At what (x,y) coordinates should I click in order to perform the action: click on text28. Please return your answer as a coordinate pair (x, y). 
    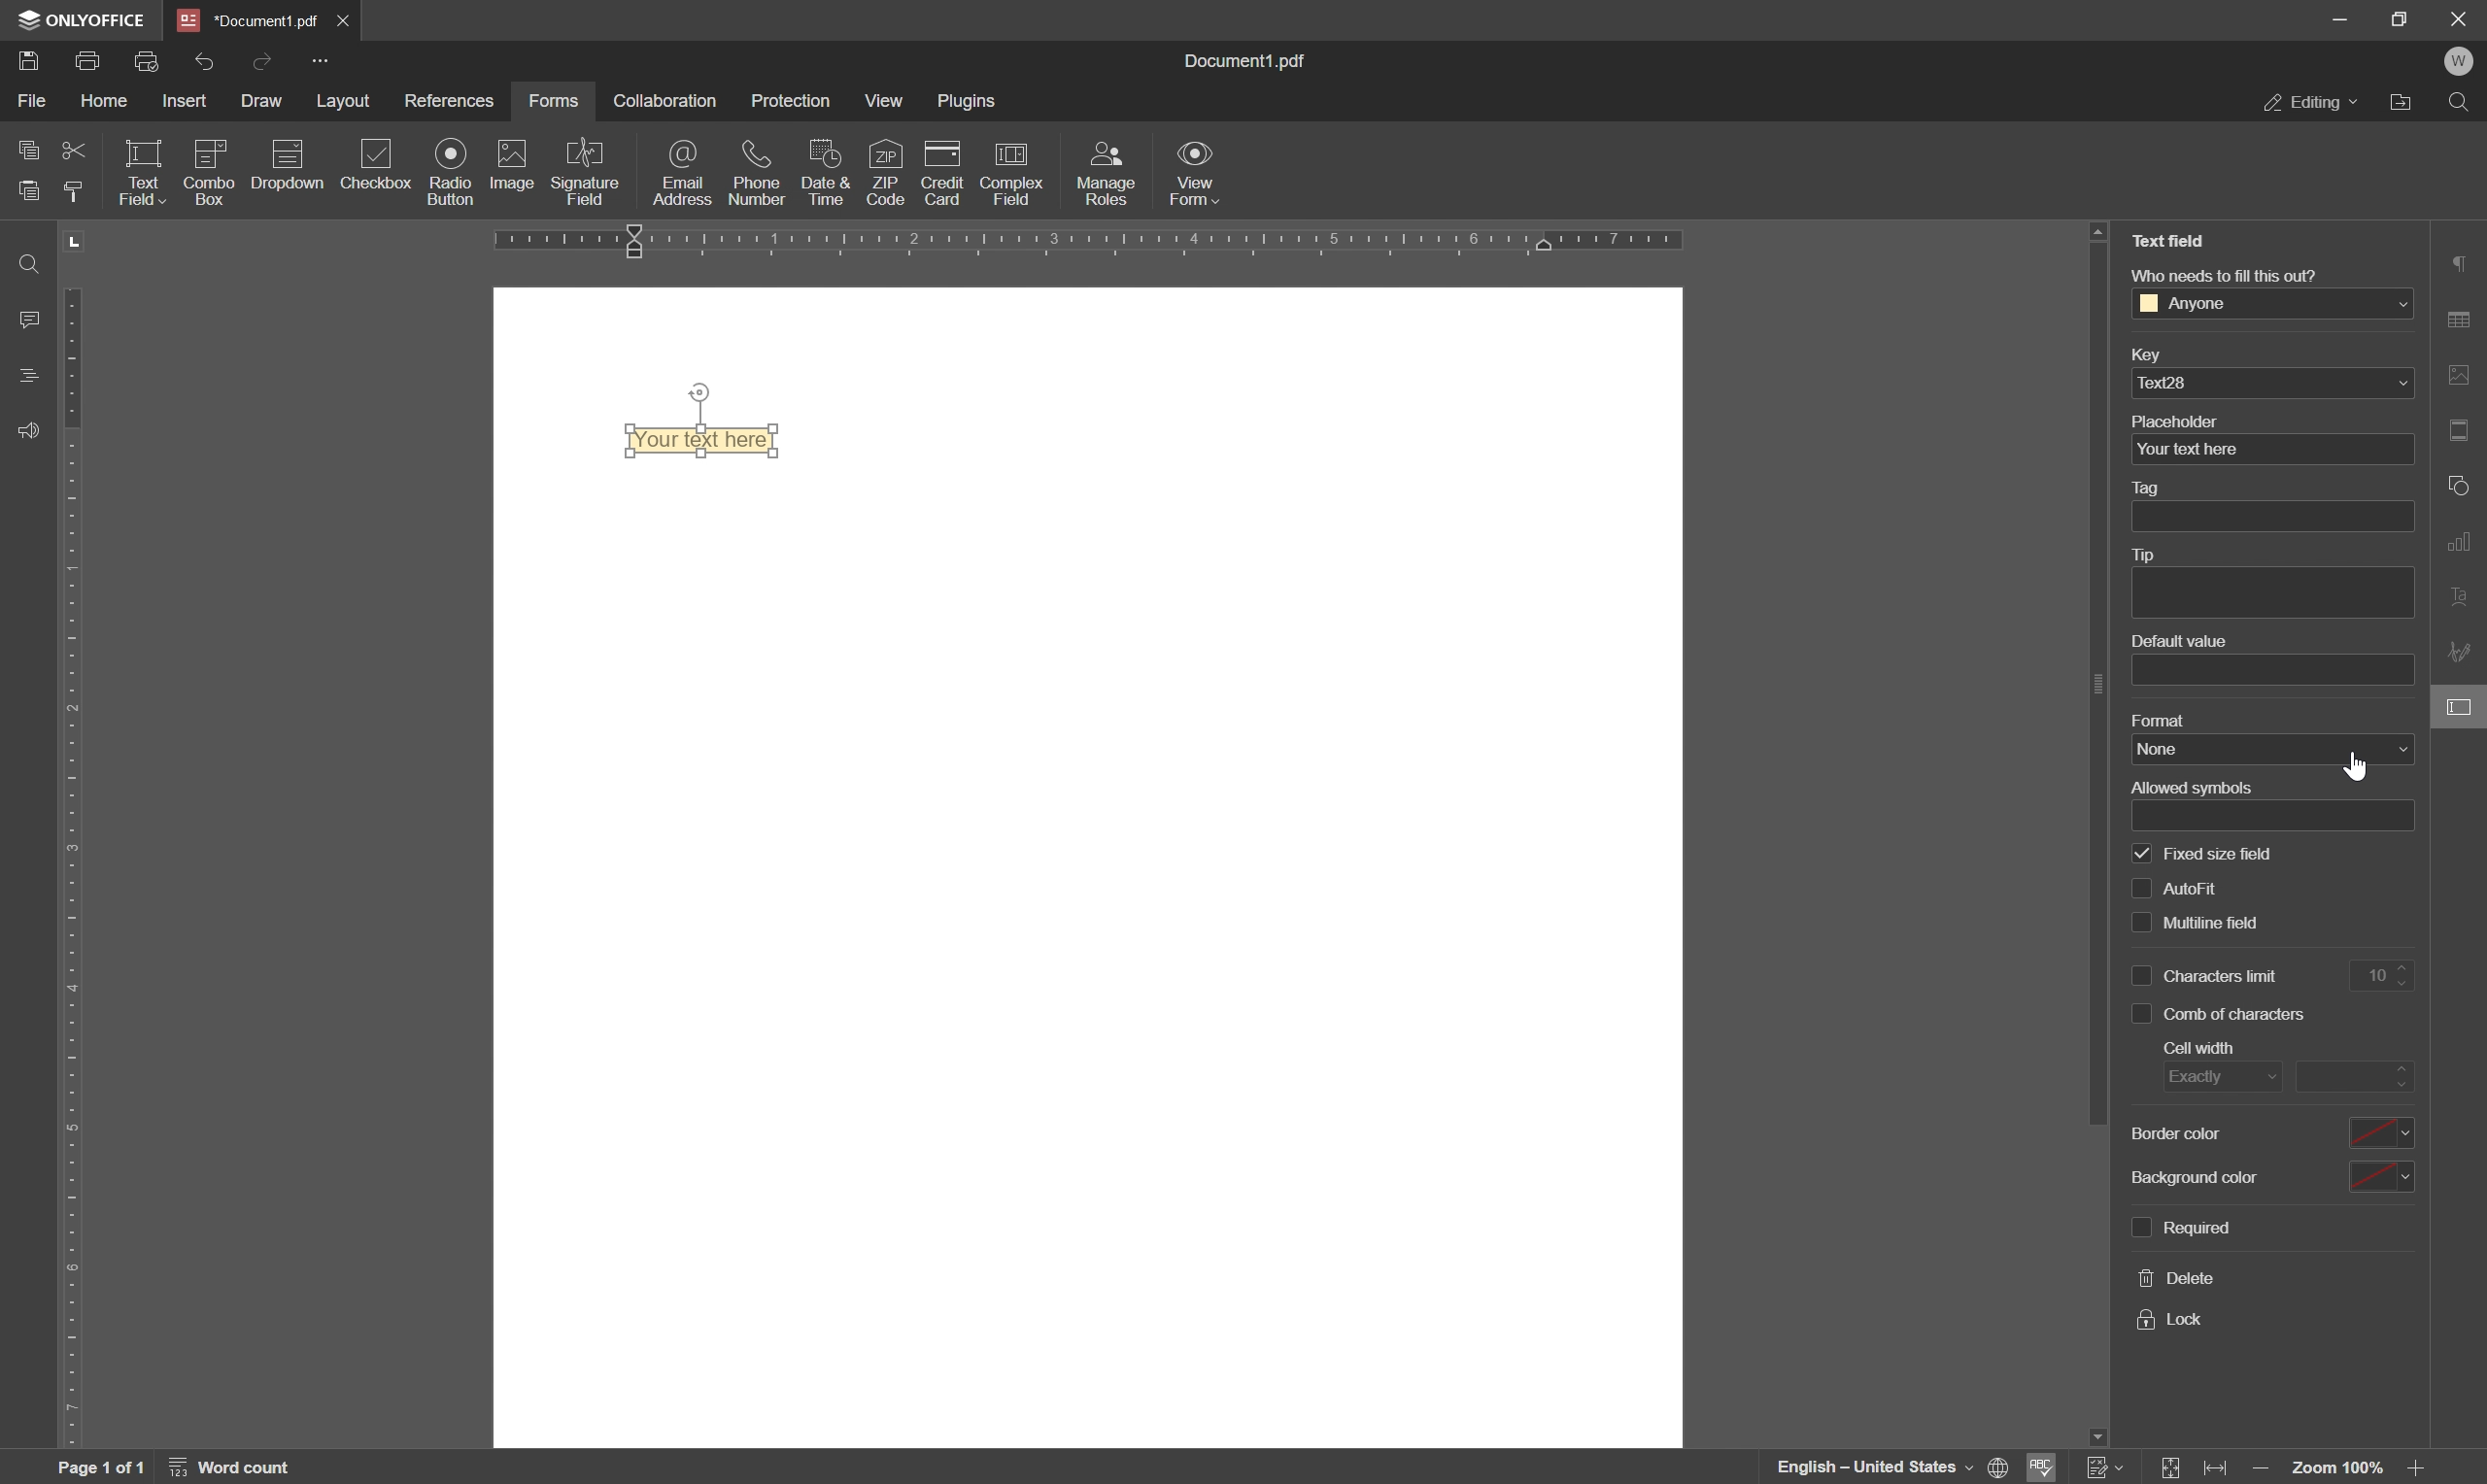
    Looking at the image, I should click on (2269, 385).